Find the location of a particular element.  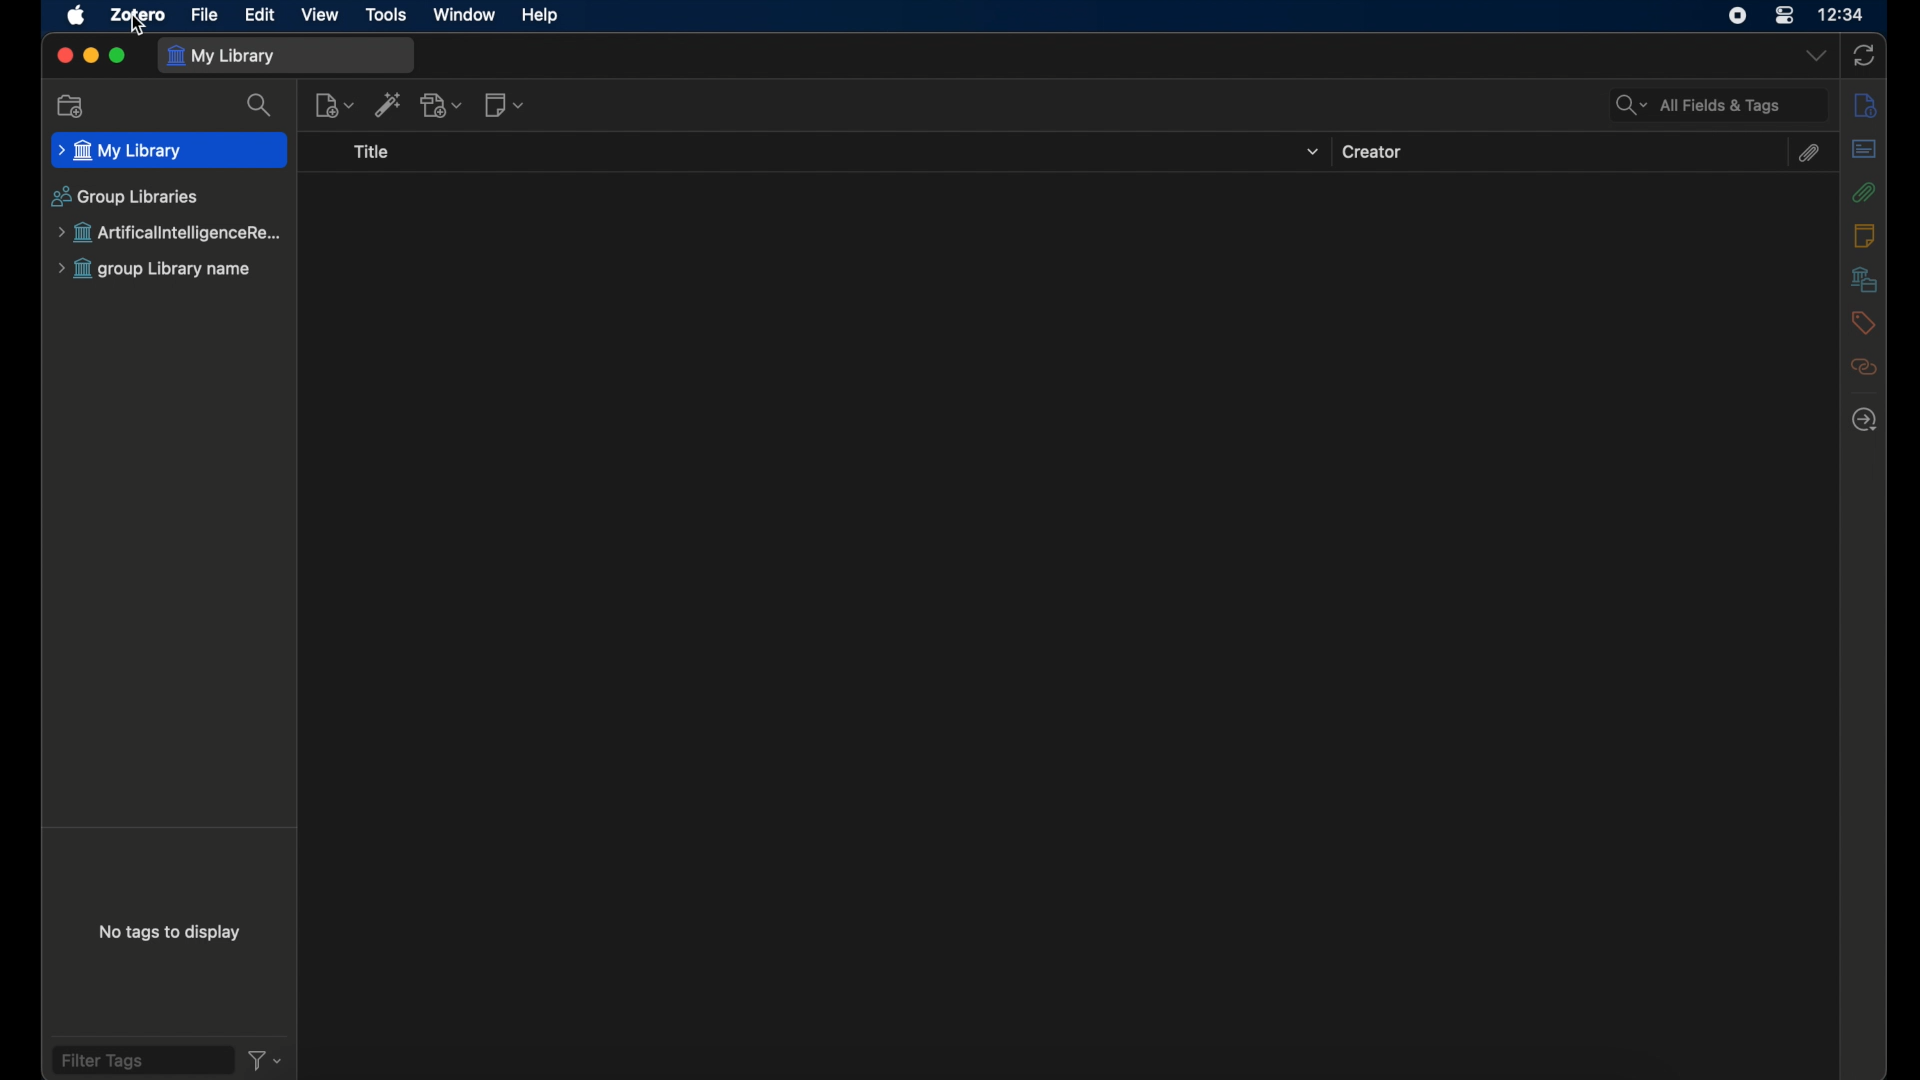

screen recorder is located at coordinates (1733, 17).